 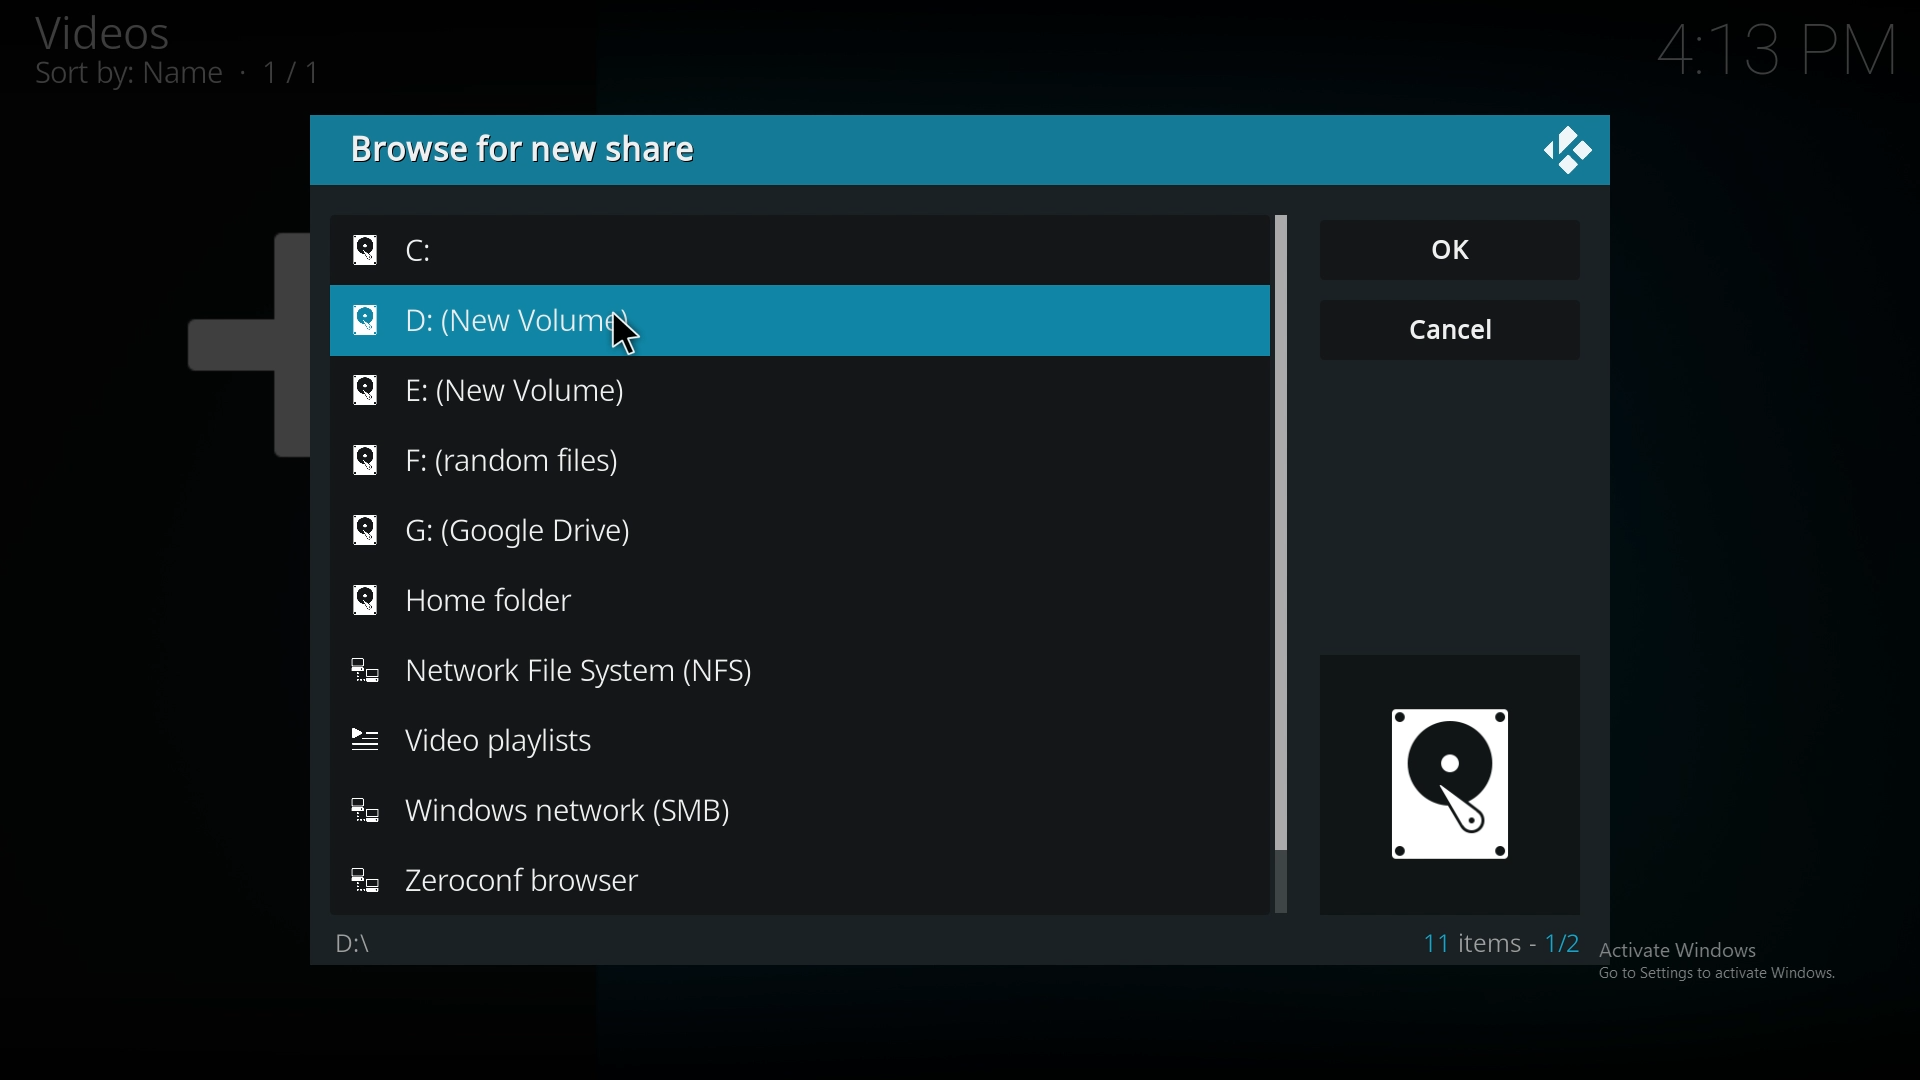 I want to click on close, so click(x=1568, y=151).